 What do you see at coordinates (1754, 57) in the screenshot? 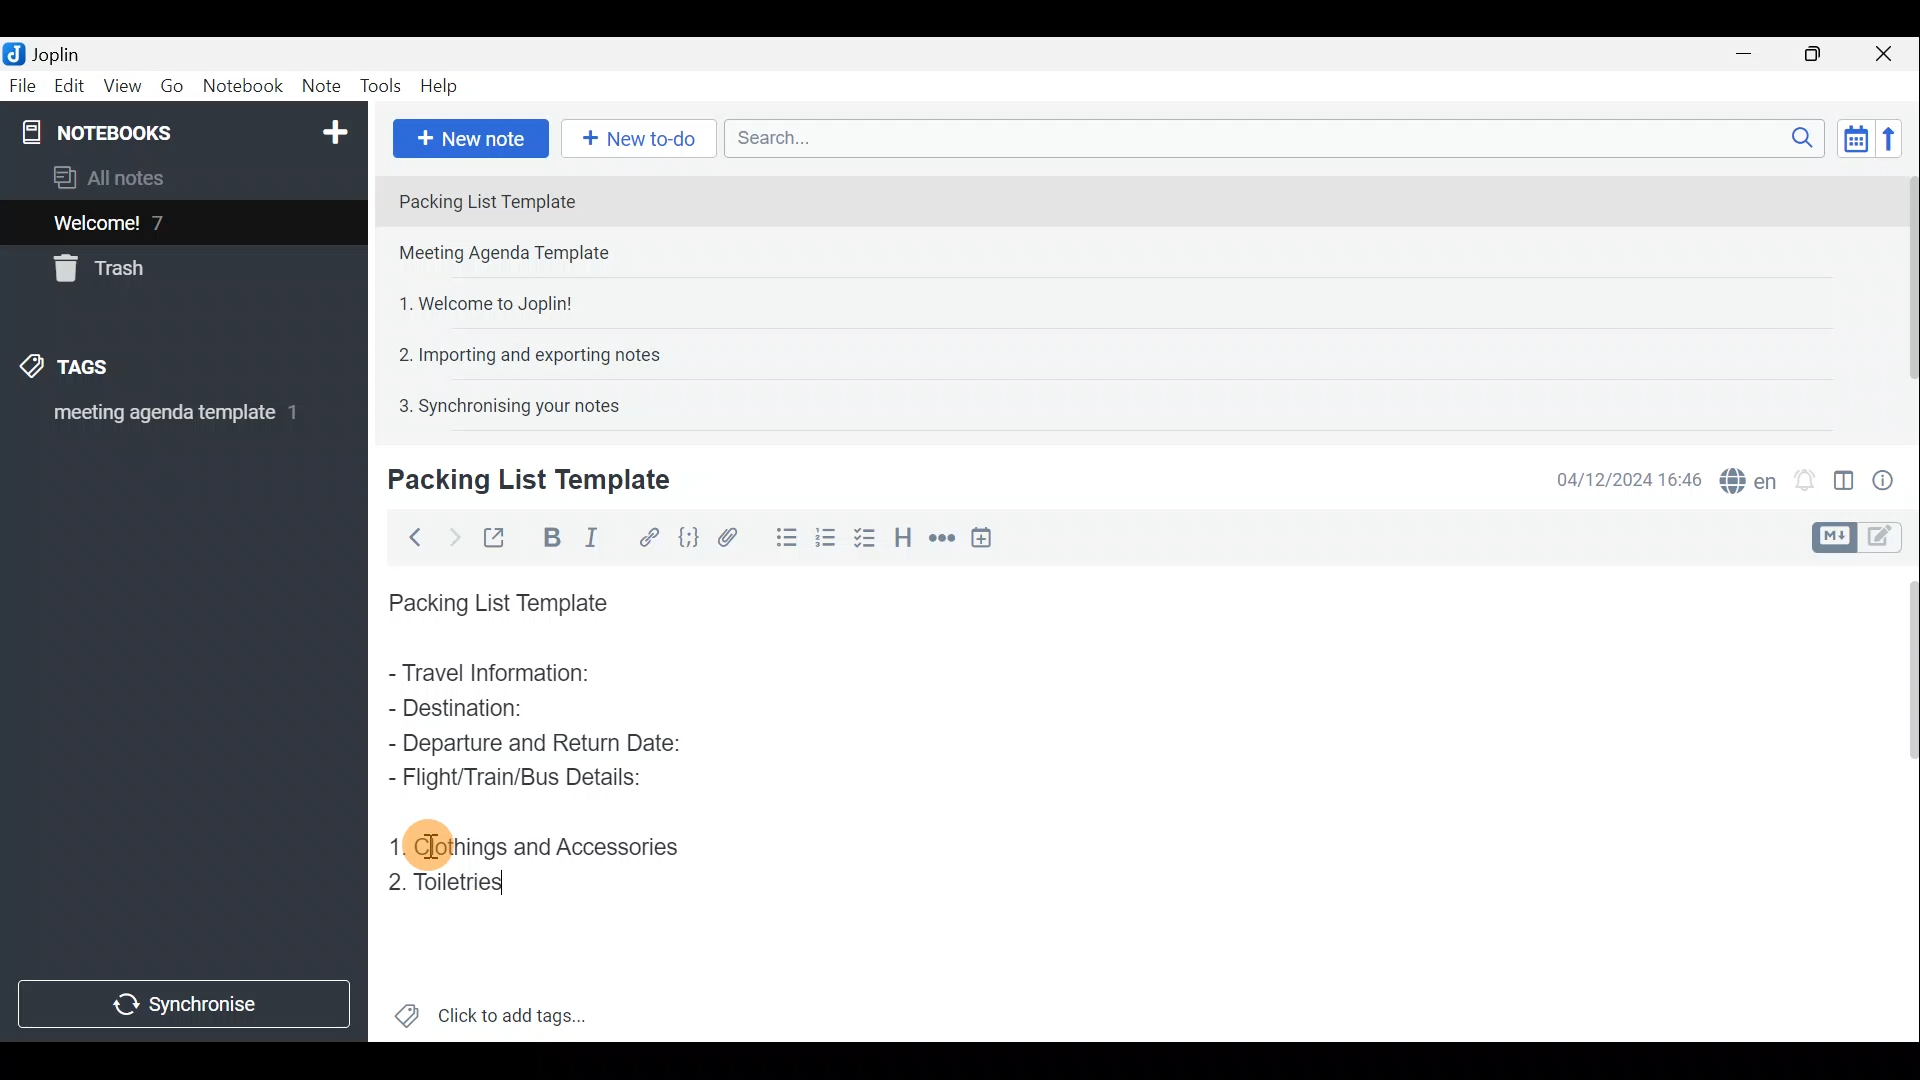
I see `Minimise` at bounding box center [1754, 57].